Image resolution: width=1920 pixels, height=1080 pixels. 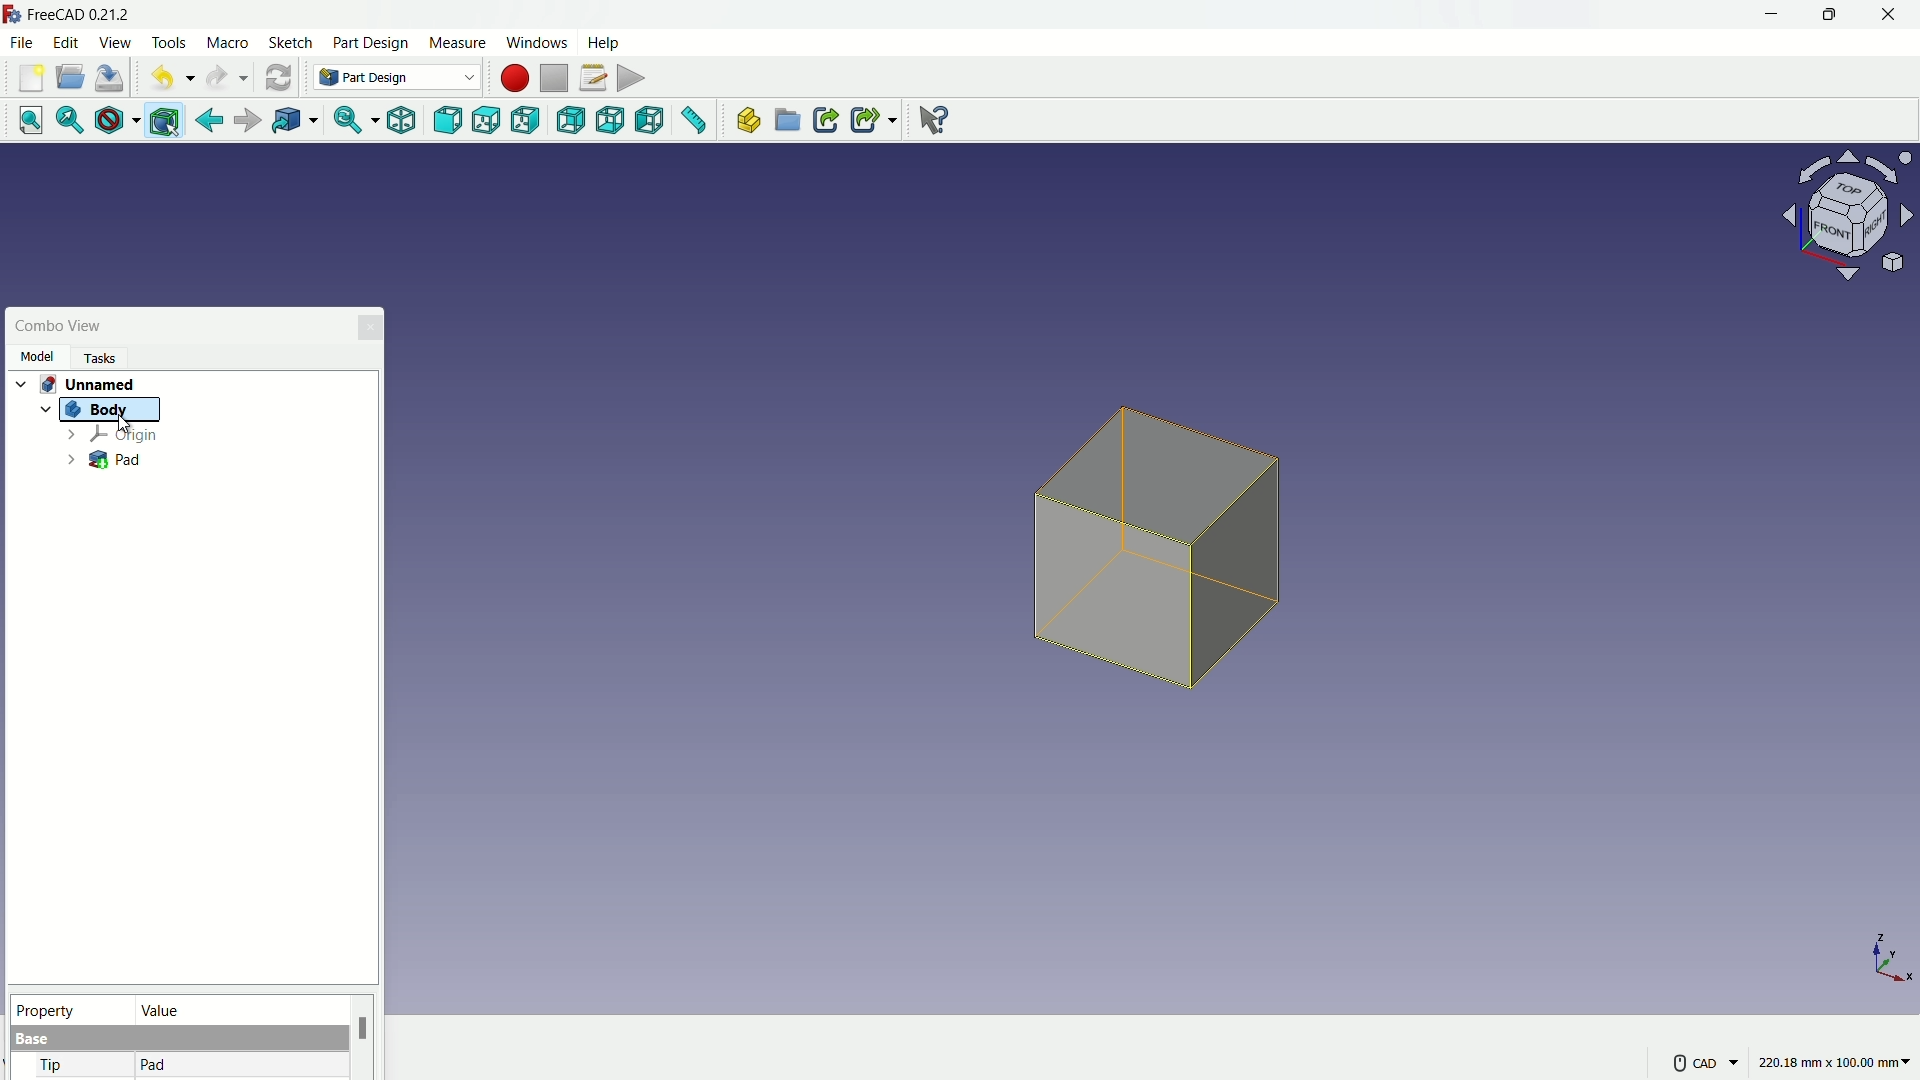 What do you see at coordinates (695, 123) in the screenshot?
I see `measure` at bounding box center [695, 123].